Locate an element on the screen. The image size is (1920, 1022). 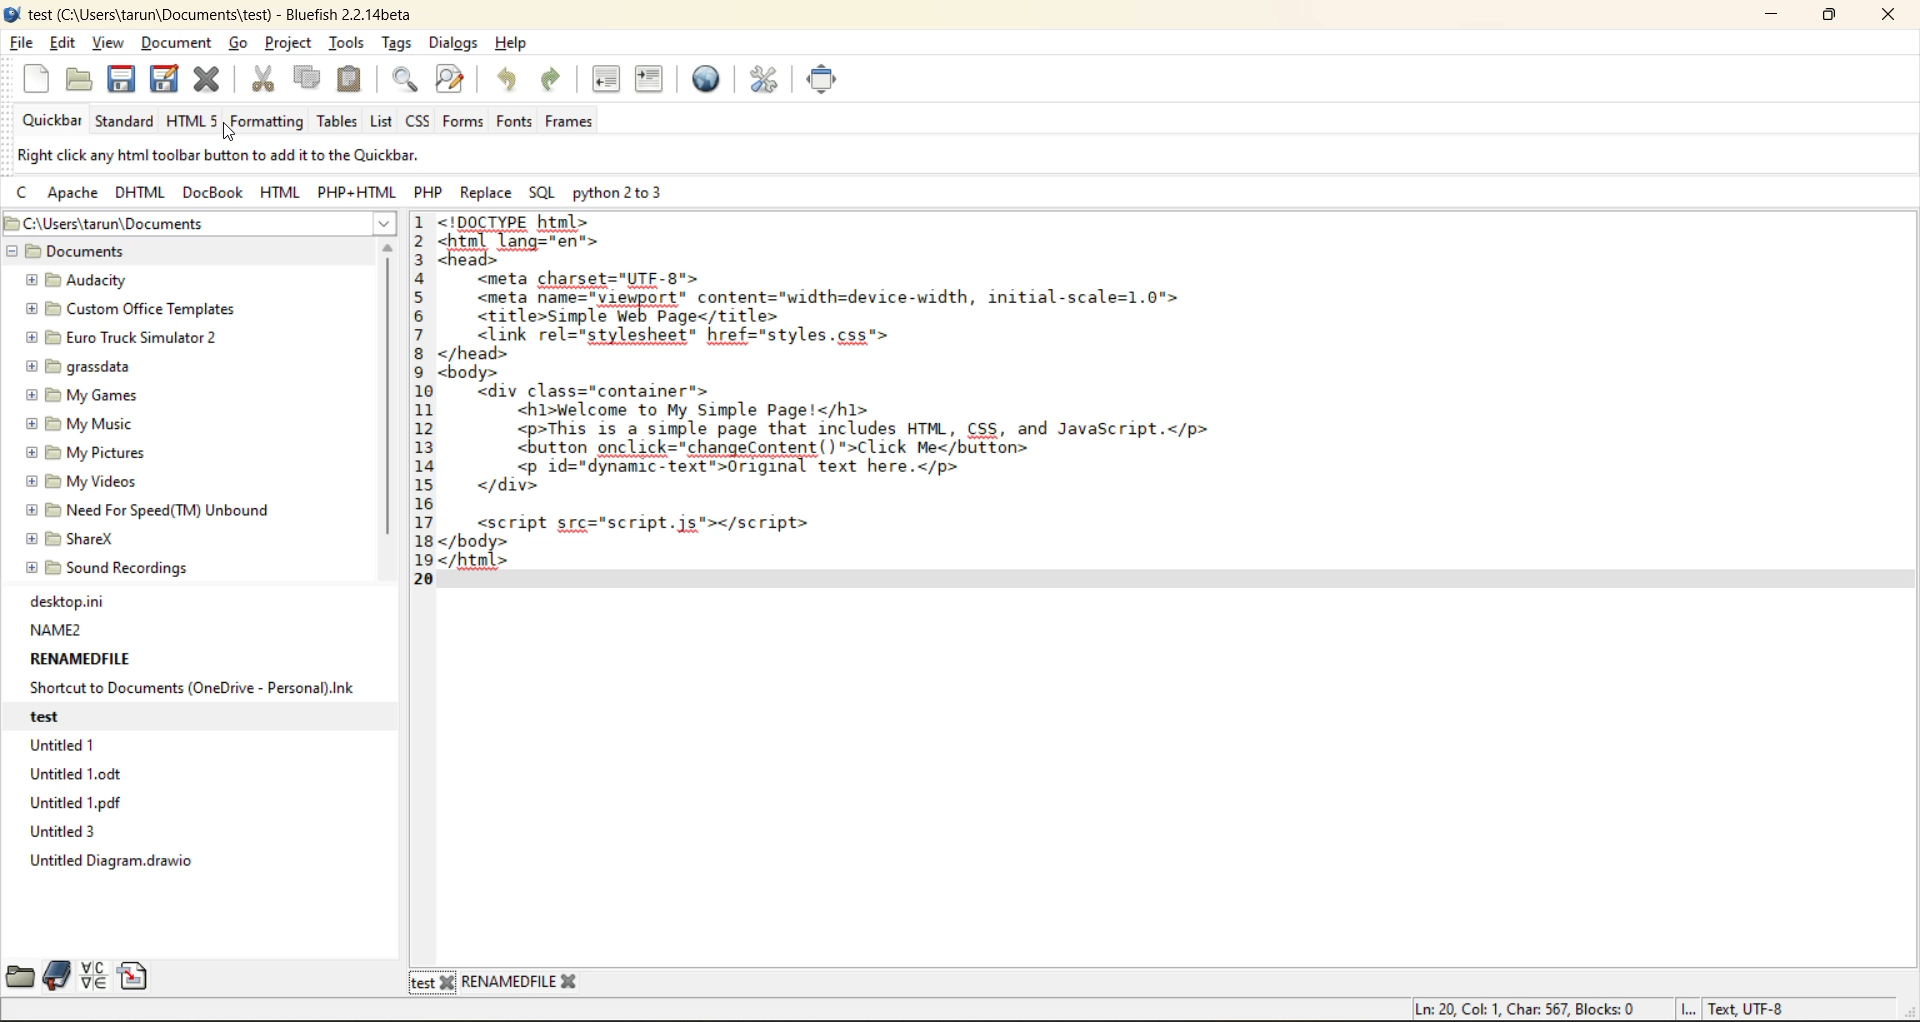
find is located at coordinates (407, 78).